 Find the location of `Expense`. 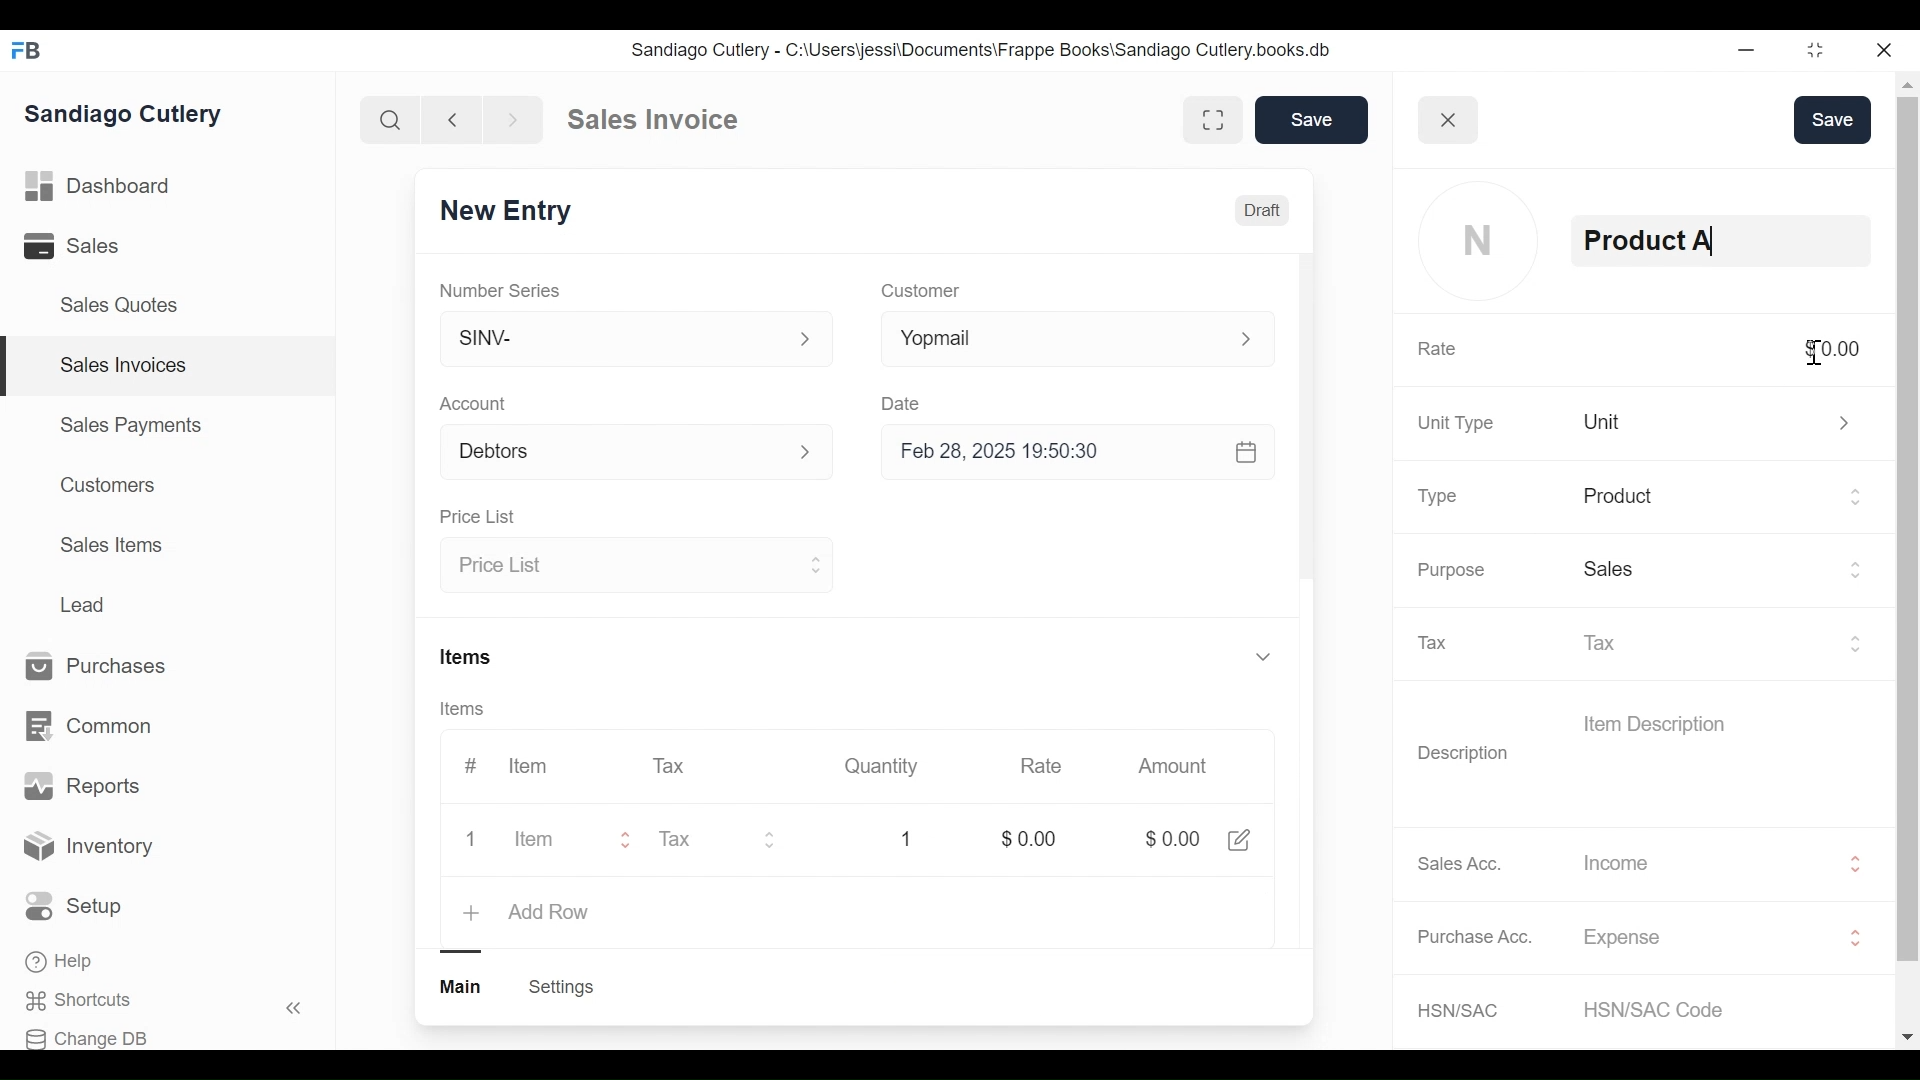

Expense is located at coordinates (1724, 938).